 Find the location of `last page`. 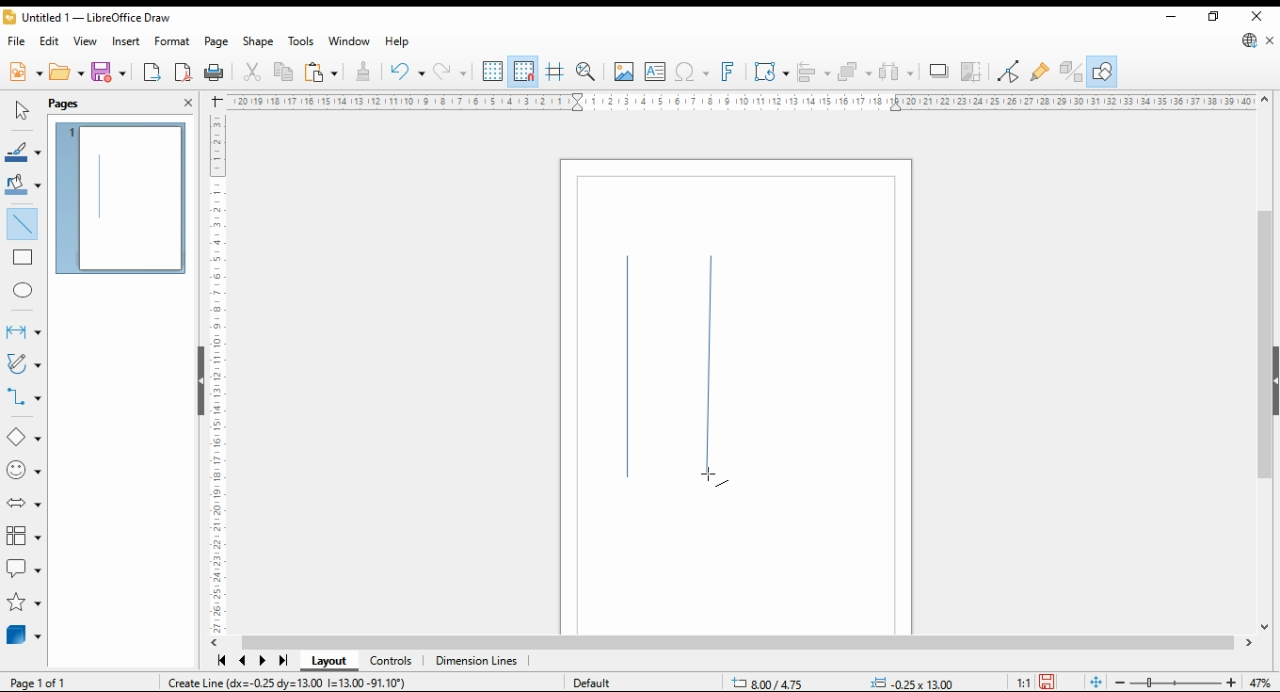

last page is located at coordinates (282, 661).